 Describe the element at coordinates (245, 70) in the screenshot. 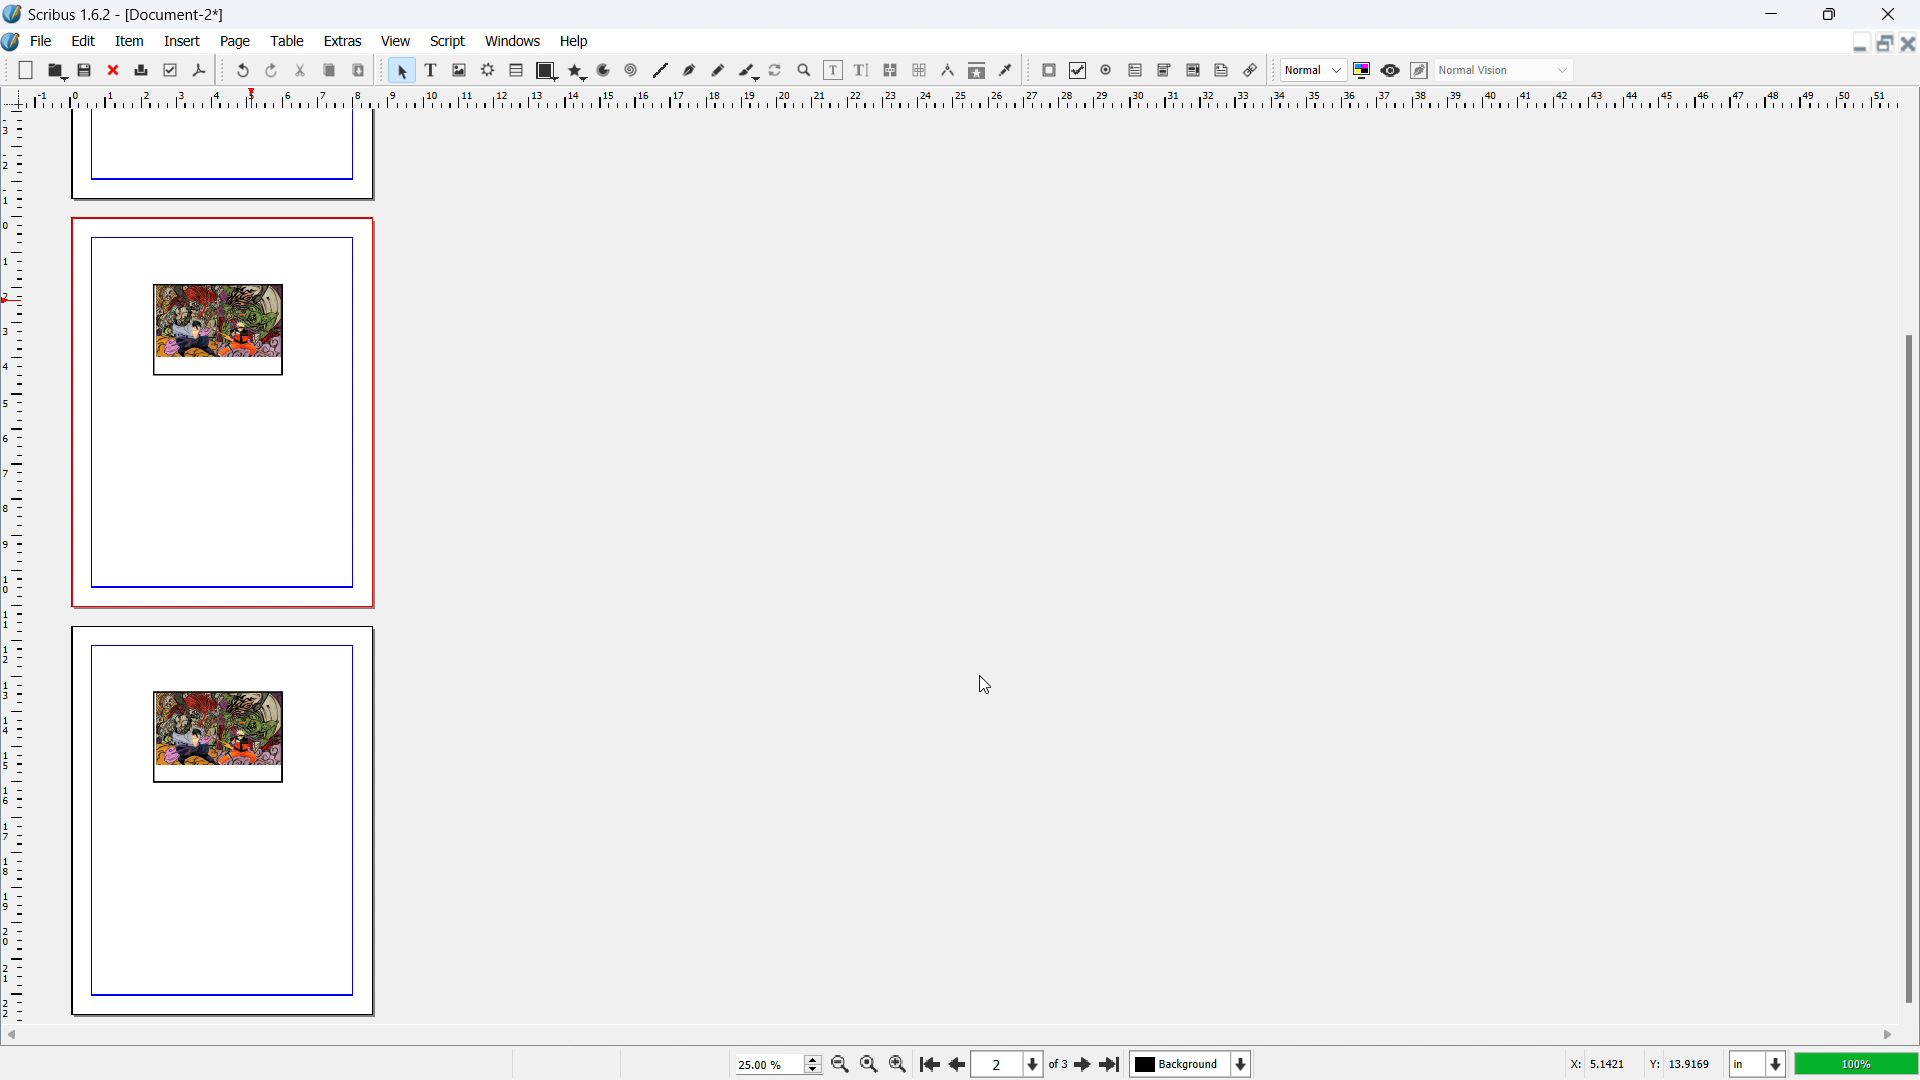

I see `undo` at that location.